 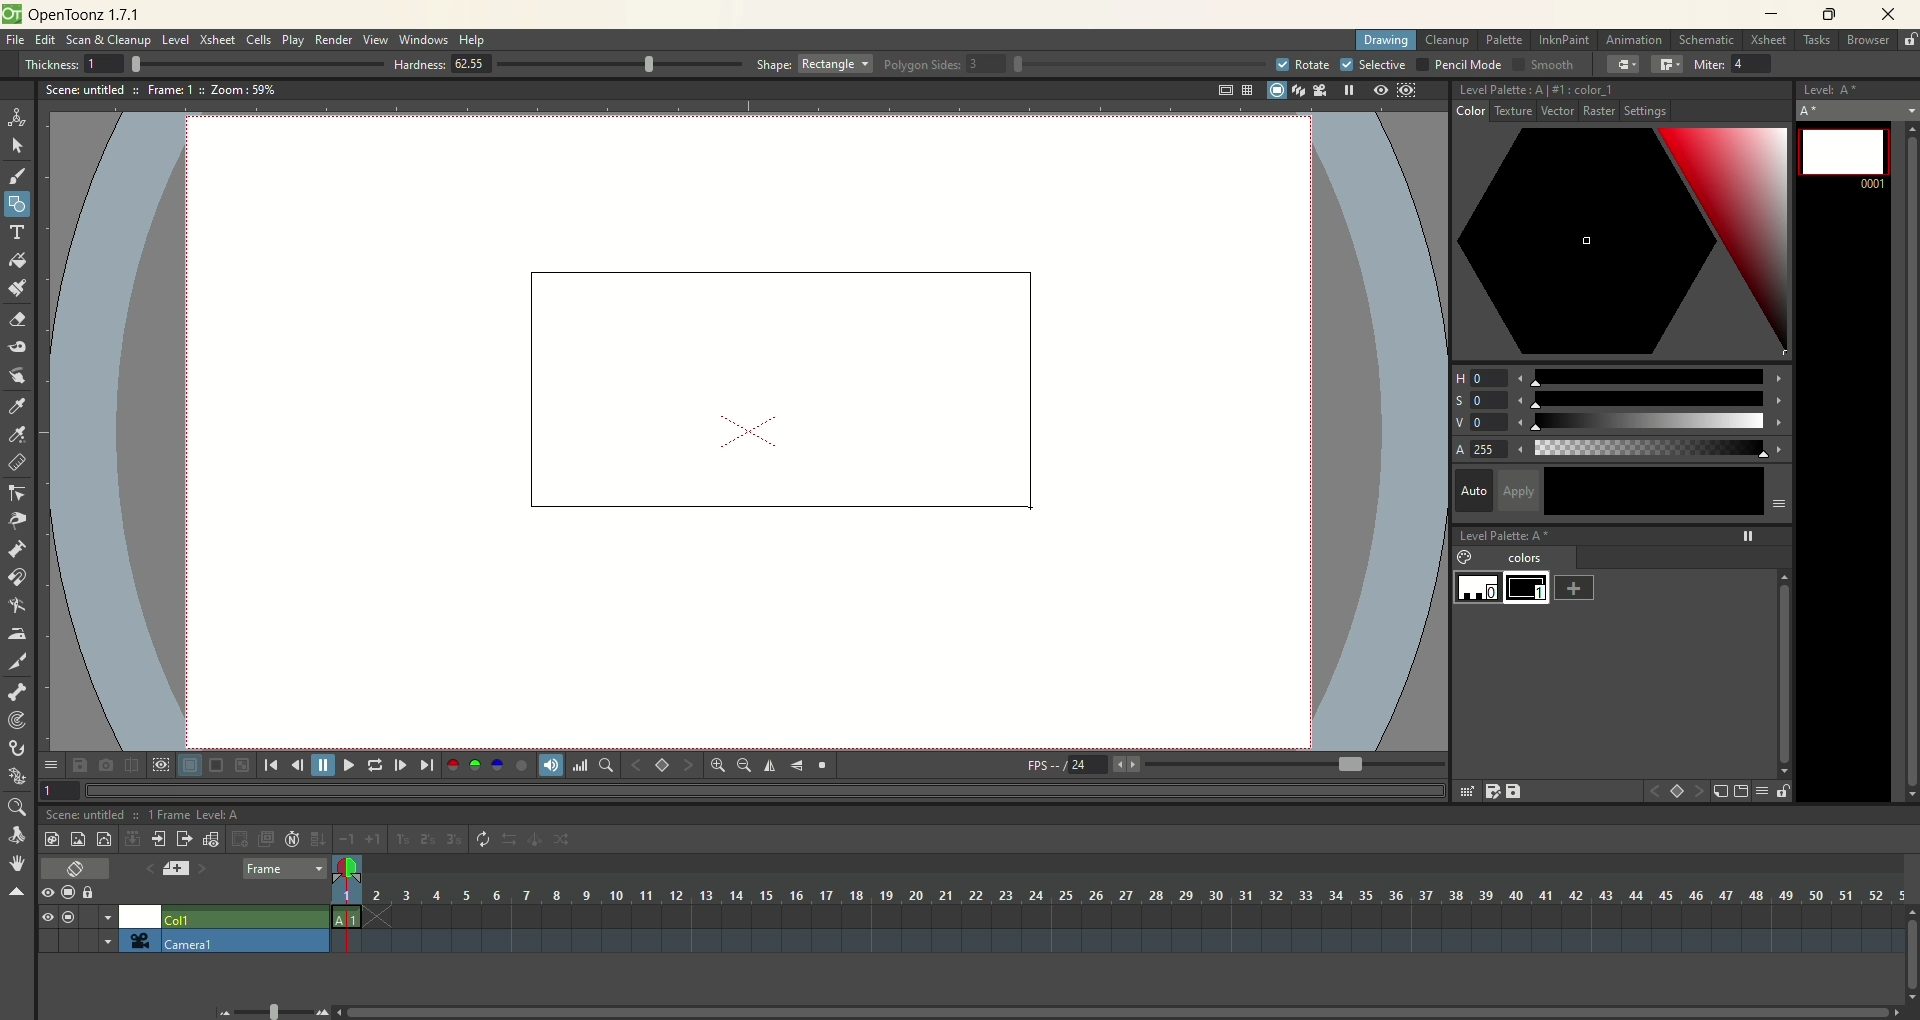 What do you see at coordinates (16, 548) in the screenshot?
I see `pump ` at bounding box center [16, 548].